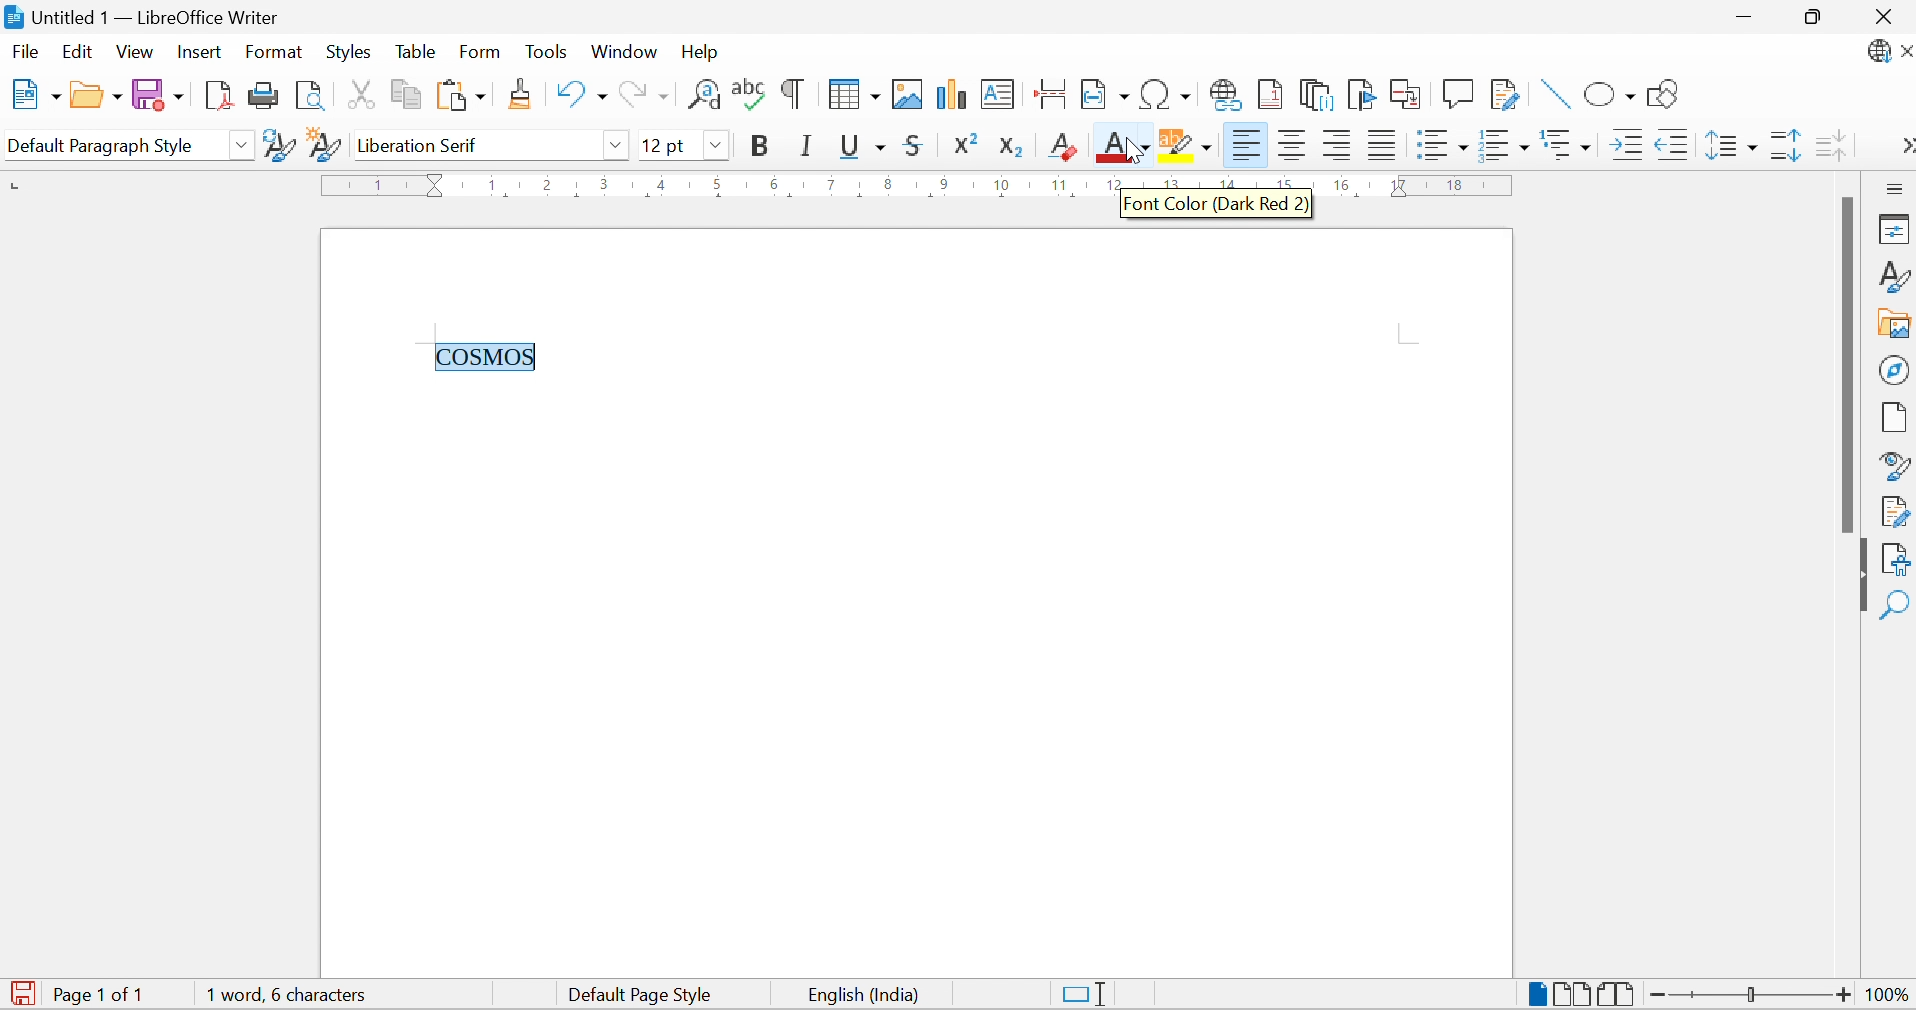 The height and width of the screenshot is (1010, 1916). I want to click on 5, so click(717, 185).